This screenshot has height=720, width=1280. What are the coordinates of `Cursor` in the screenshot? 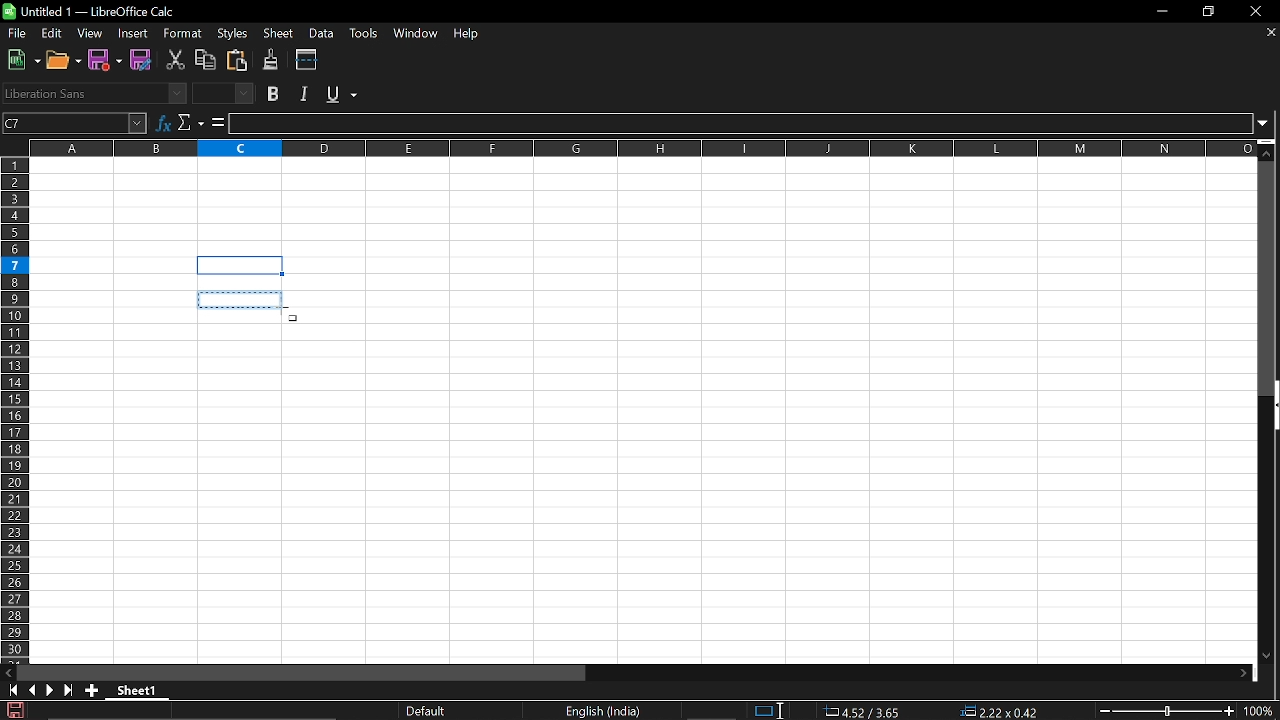 It's located at (296, 317).